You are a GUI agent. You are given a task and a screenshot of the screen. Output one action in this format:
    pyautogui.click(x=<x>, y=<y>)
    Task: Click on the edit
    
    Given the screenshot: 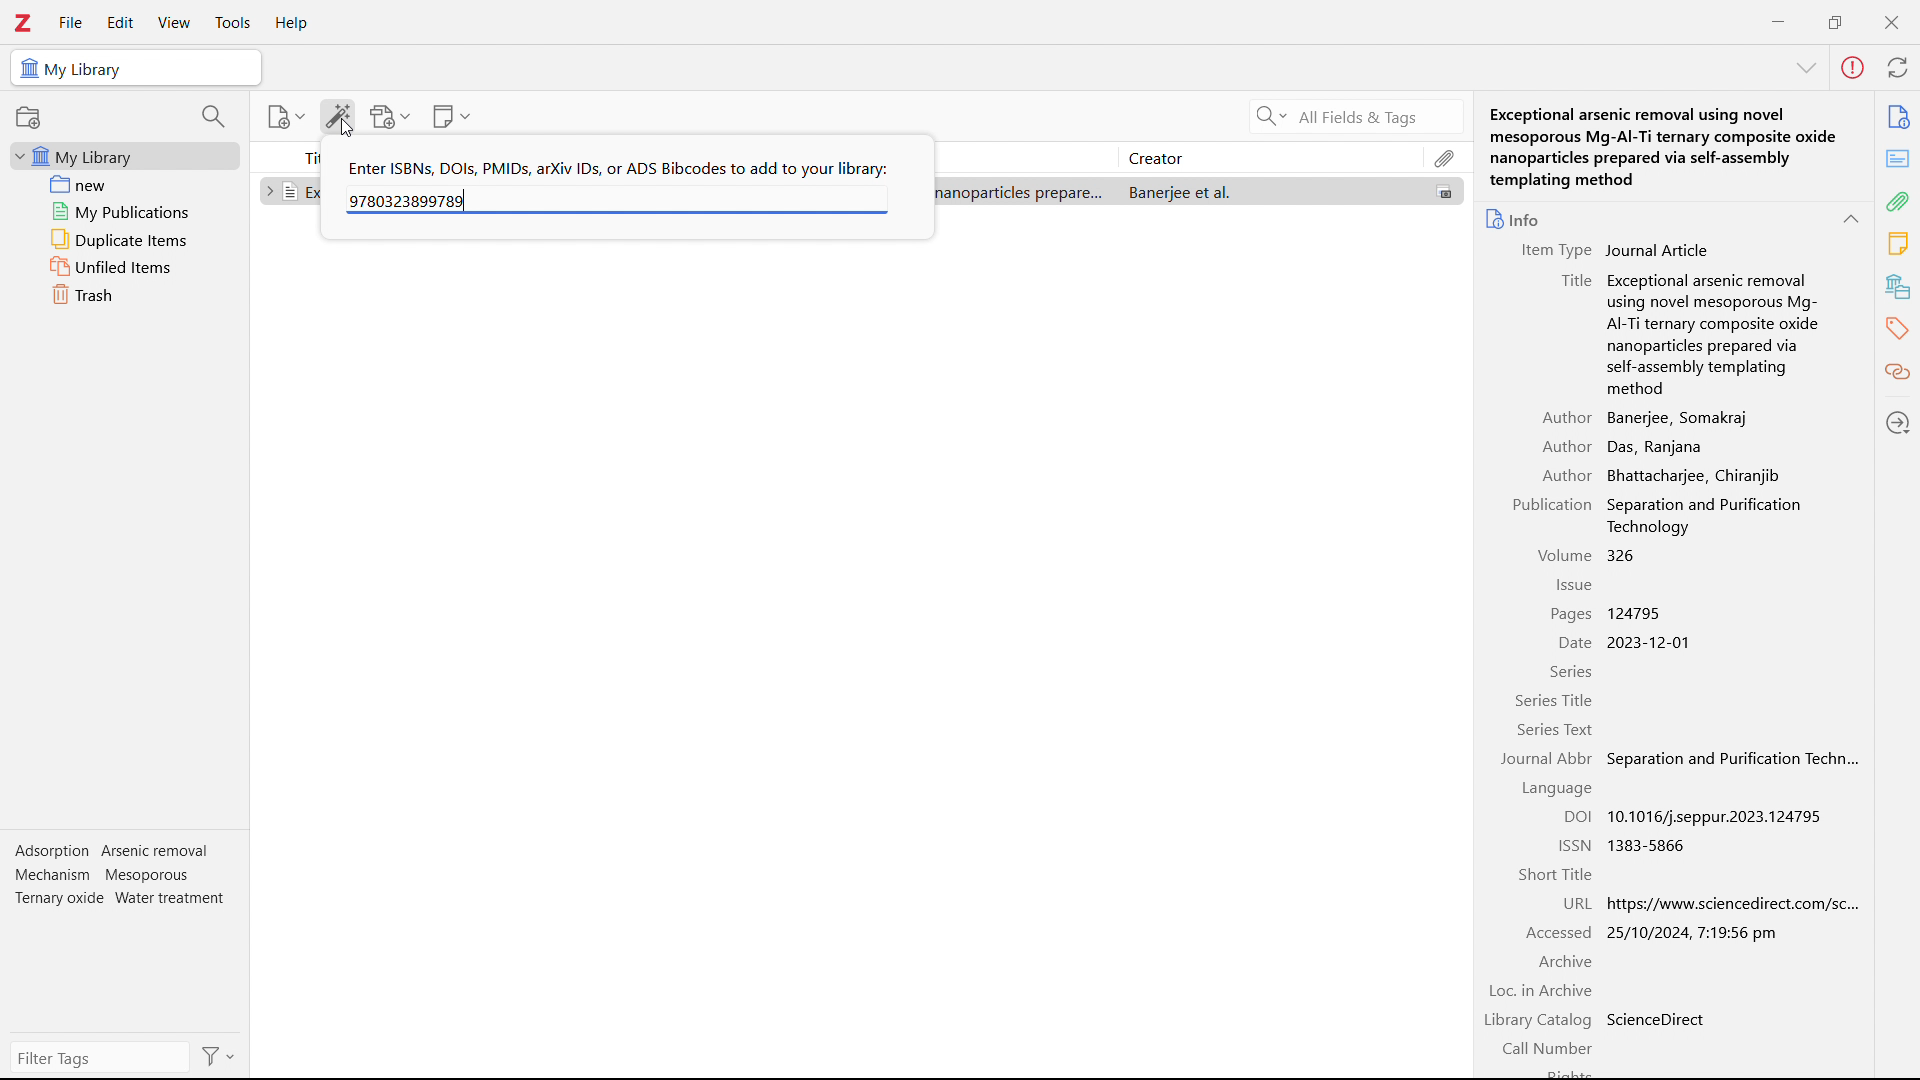 What is the action you would take?
    pyautogui.click(x=120, y=24)
    